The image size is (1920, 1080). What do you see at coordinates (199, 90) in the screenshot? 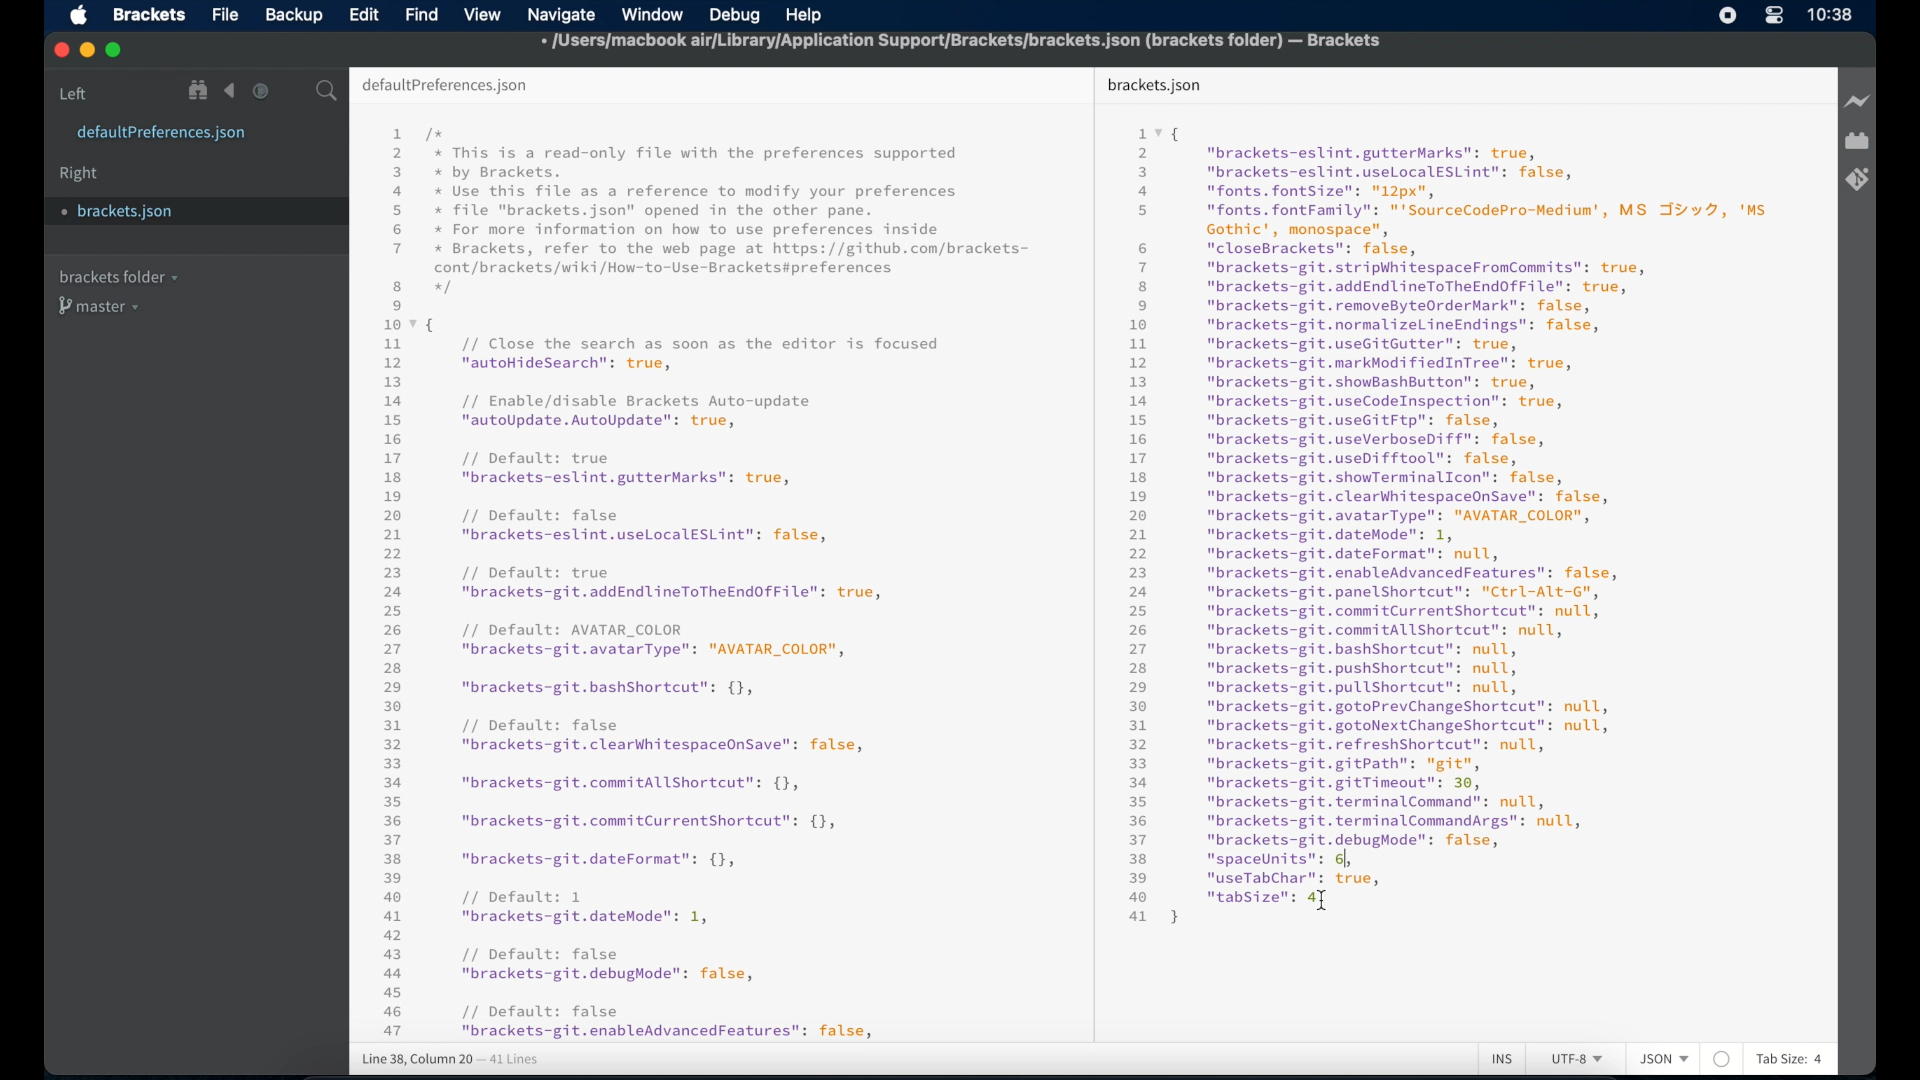
I see `show file in  tree` at bounding box center [199, 90].